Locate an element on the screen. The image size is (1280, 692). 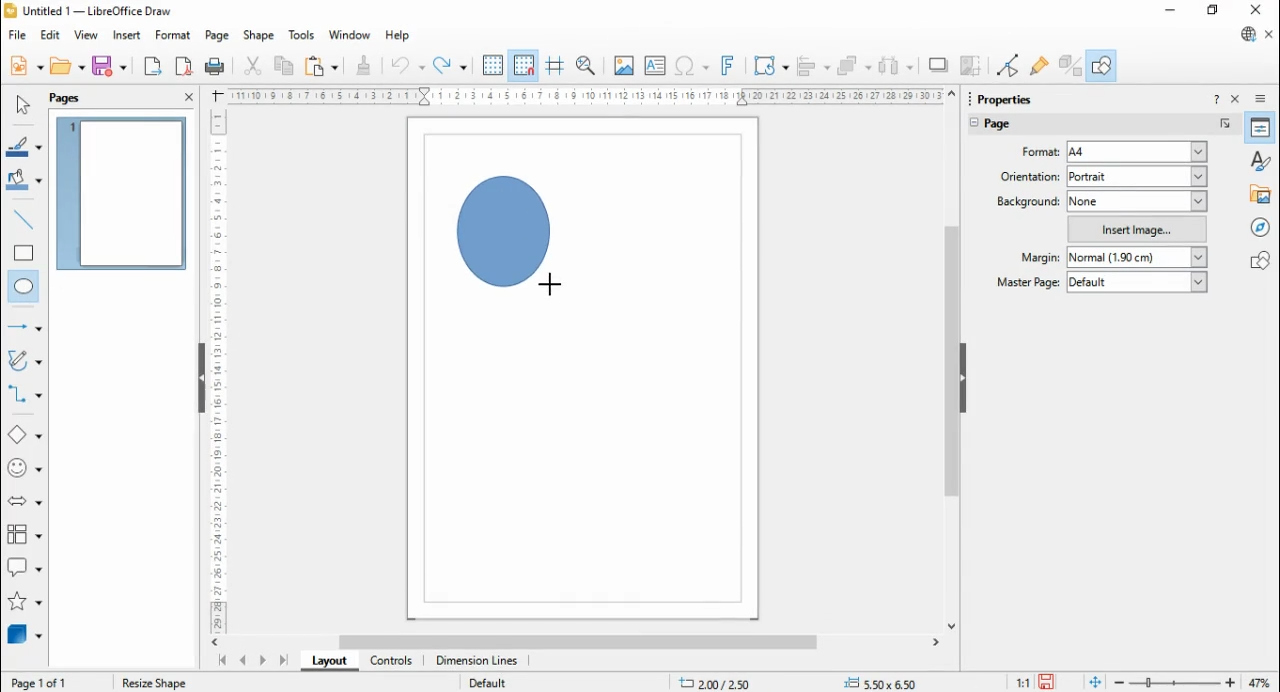
new is located at coordinates (26, 65).